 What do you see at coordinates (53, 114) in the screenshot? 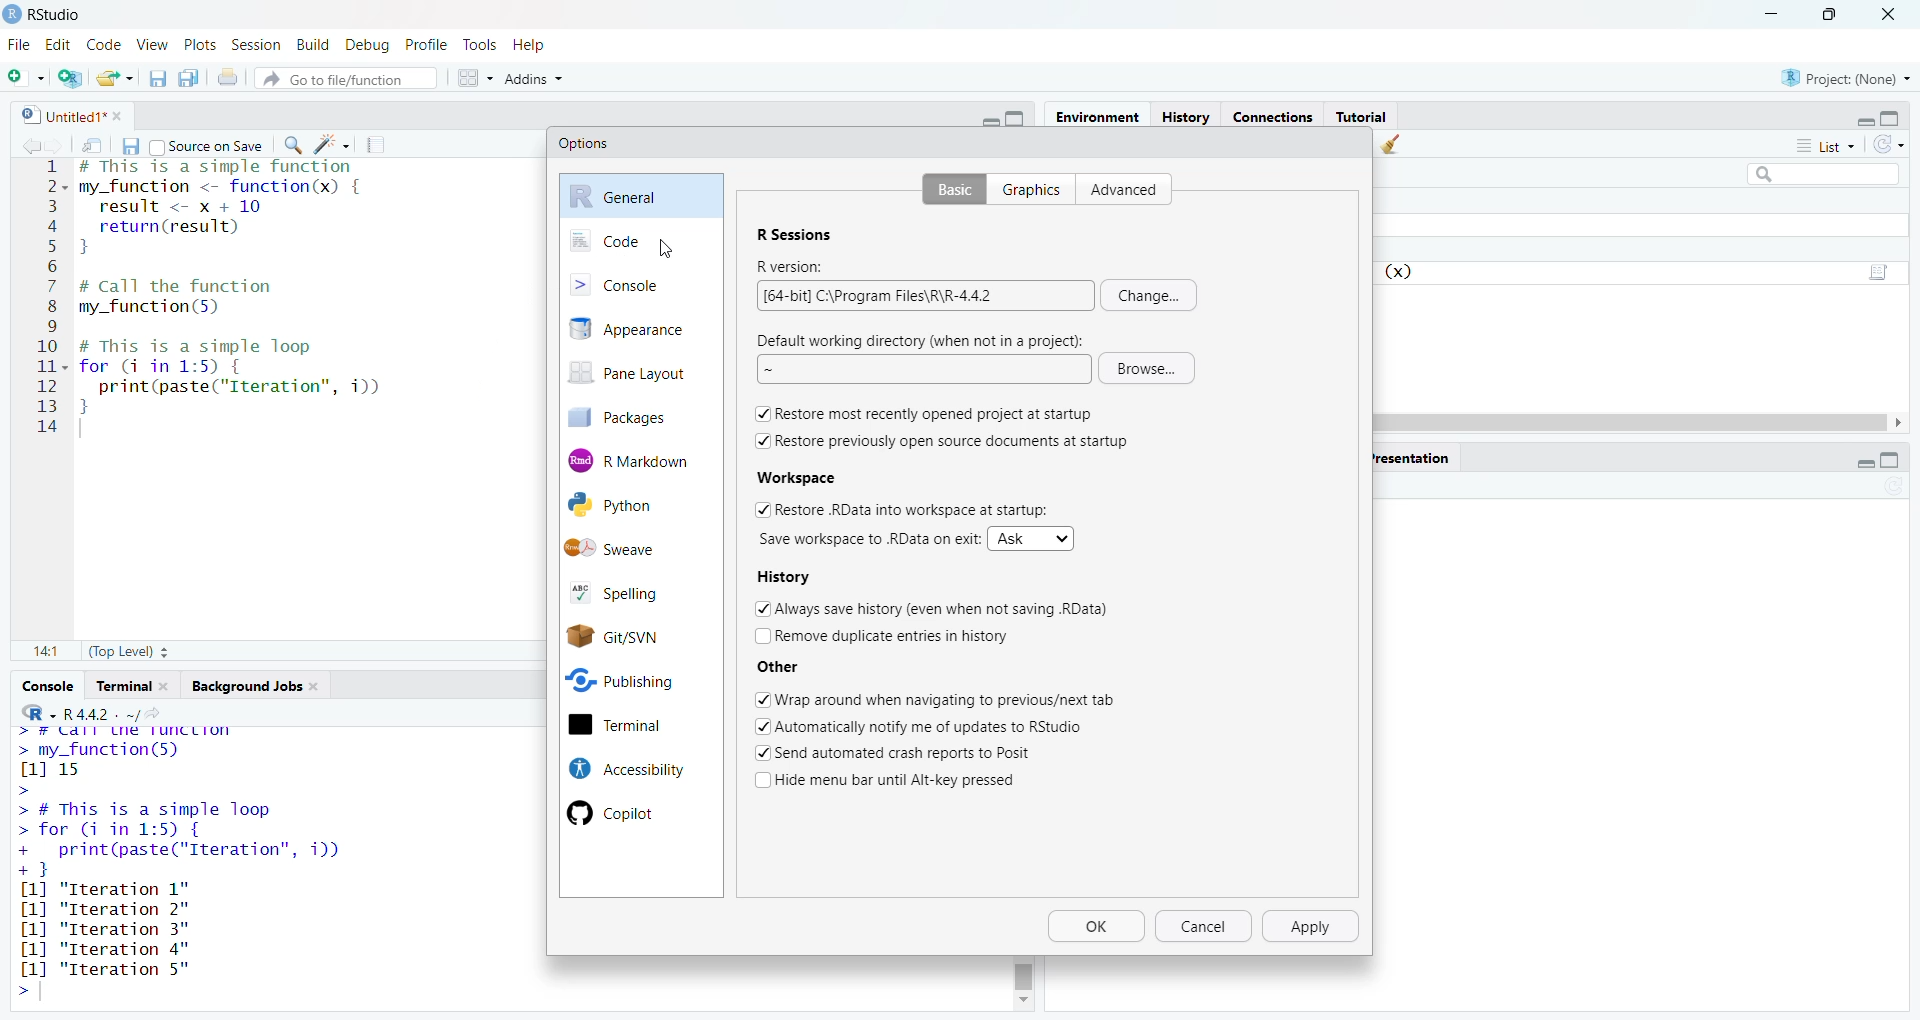
I see `untitled` at bounding box center [53, 114].